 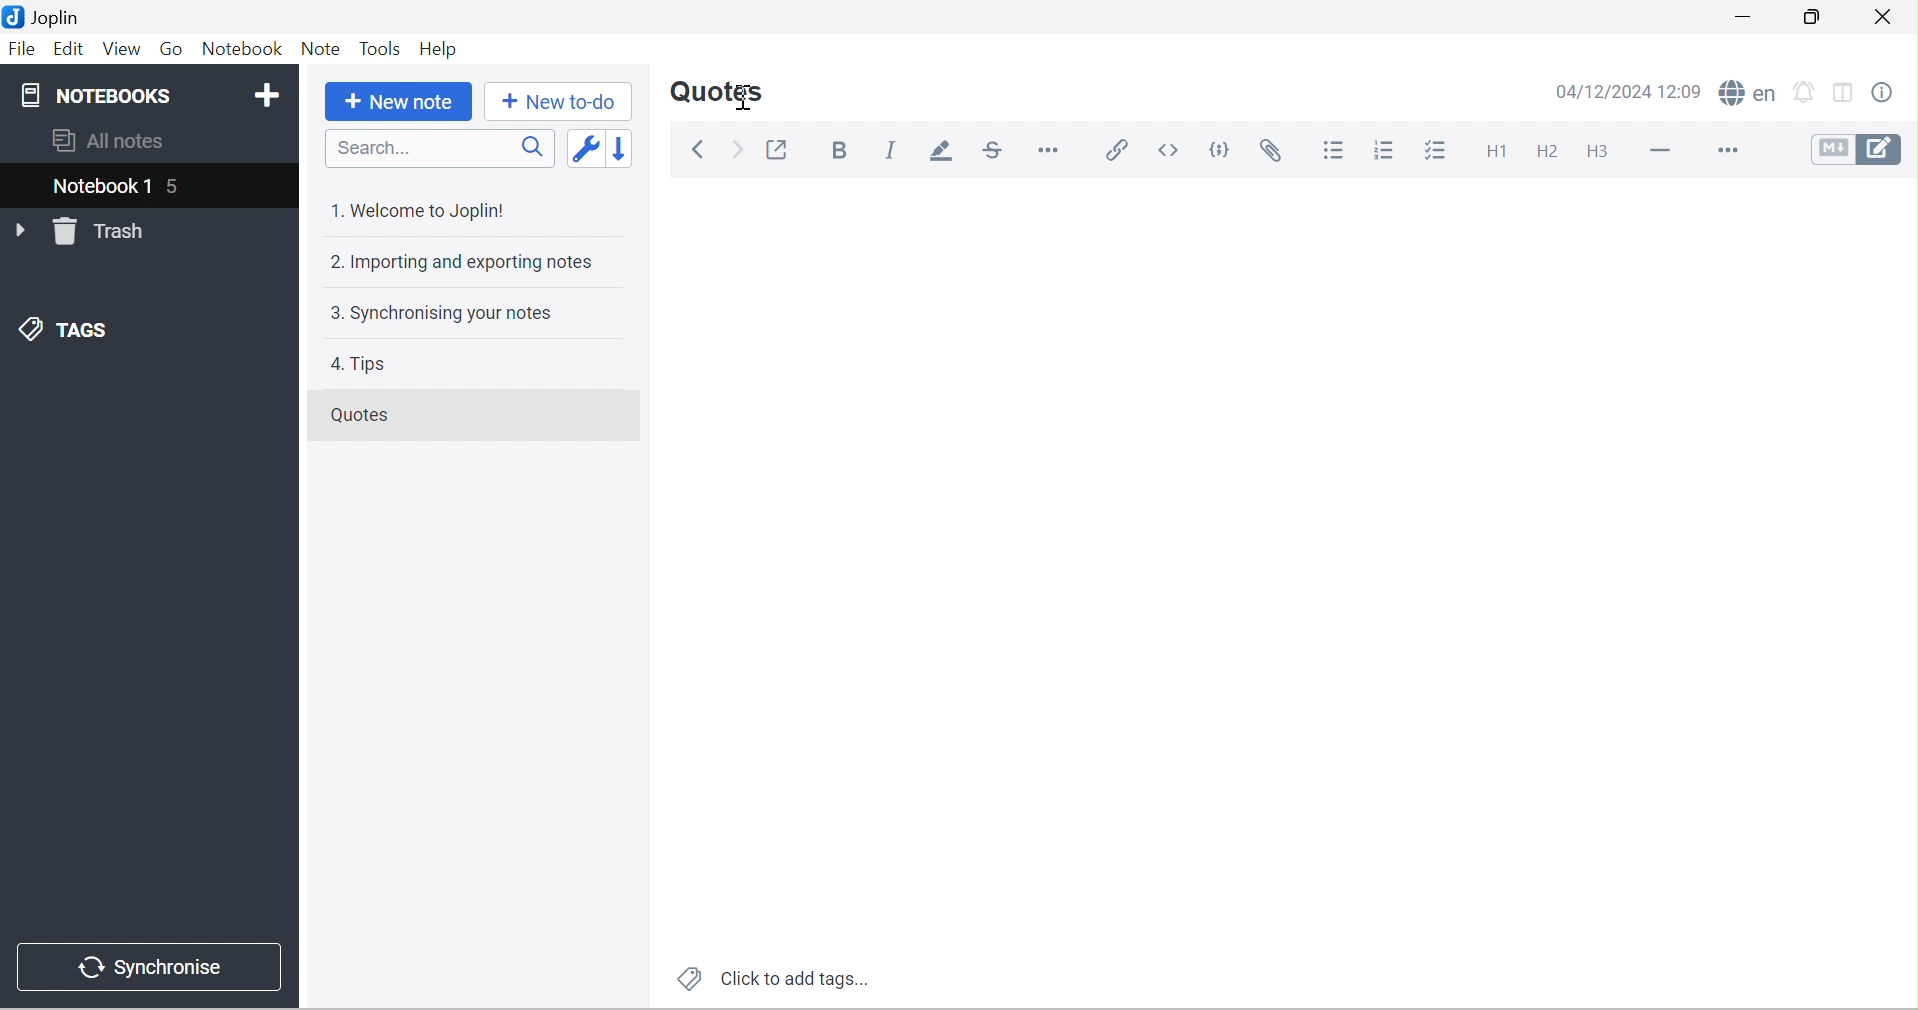 I want to click on Quotes, so click(x=720, y=93).